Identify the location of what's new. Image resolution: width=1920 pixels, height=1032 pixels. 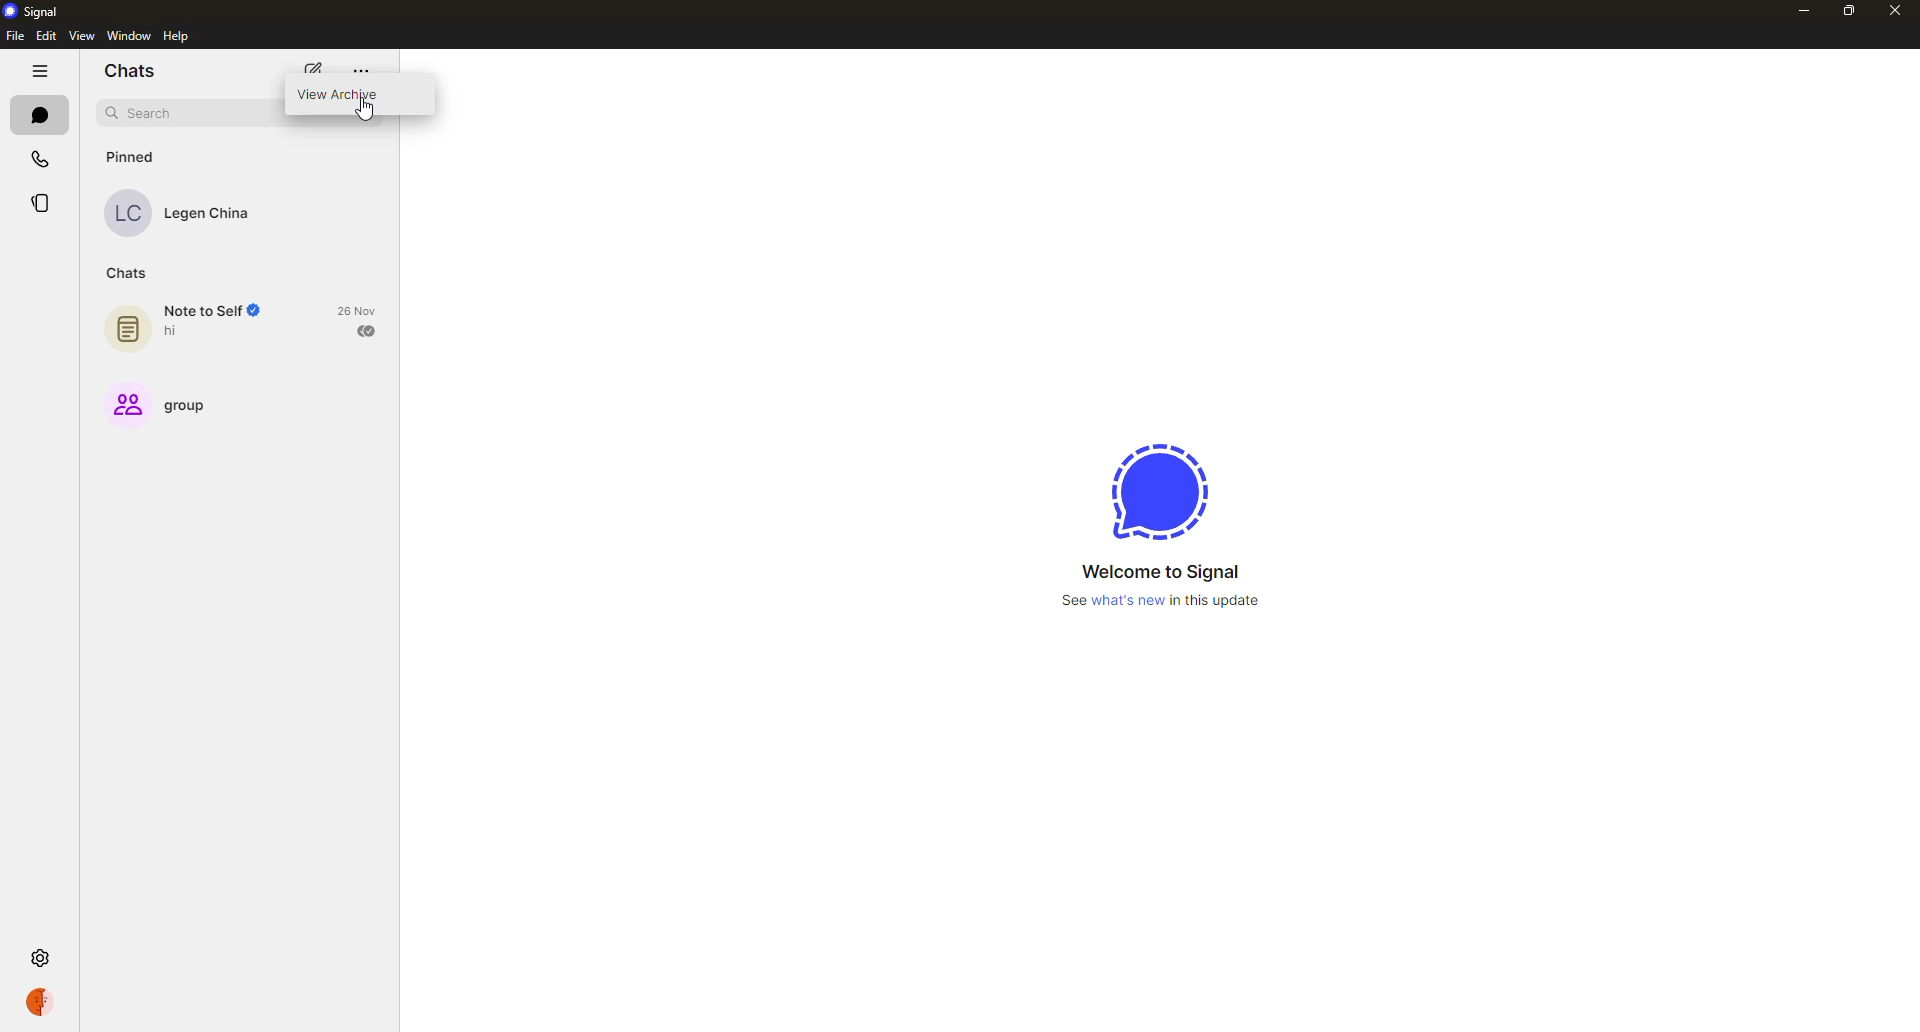
(1164, 600).